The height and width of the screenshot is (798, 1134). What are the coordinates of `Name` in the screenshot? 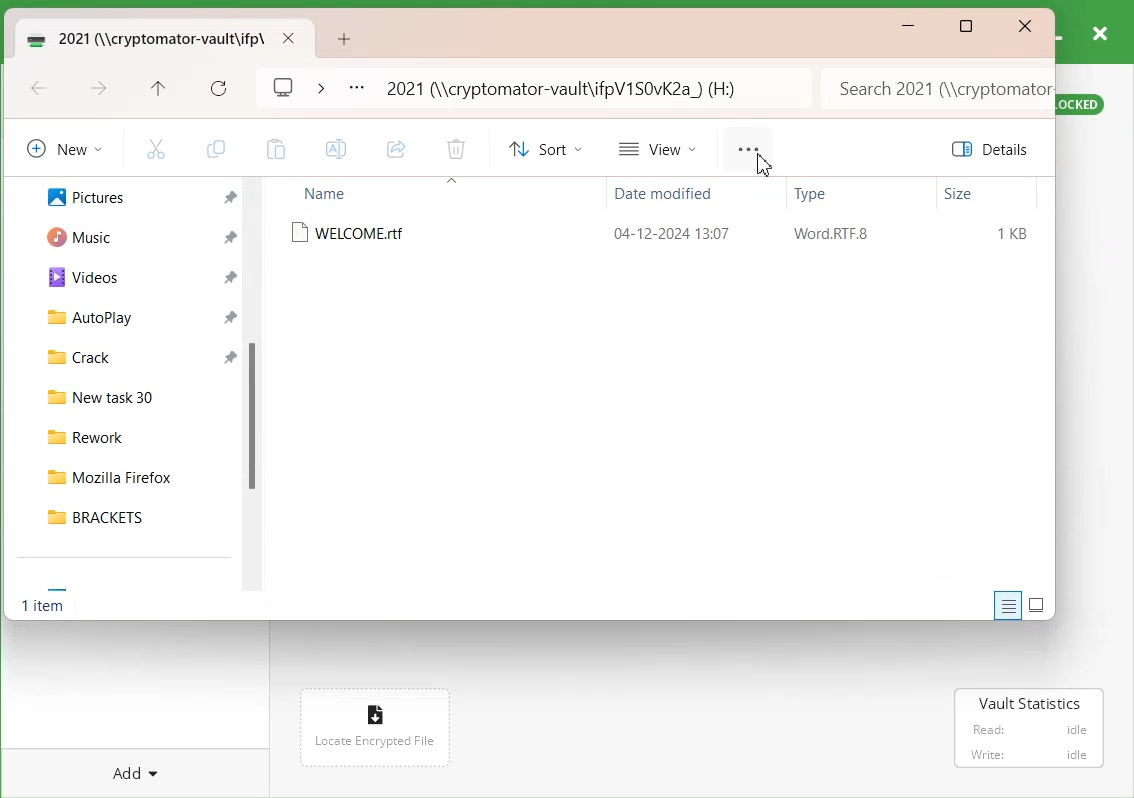 It's located at (337, 194).